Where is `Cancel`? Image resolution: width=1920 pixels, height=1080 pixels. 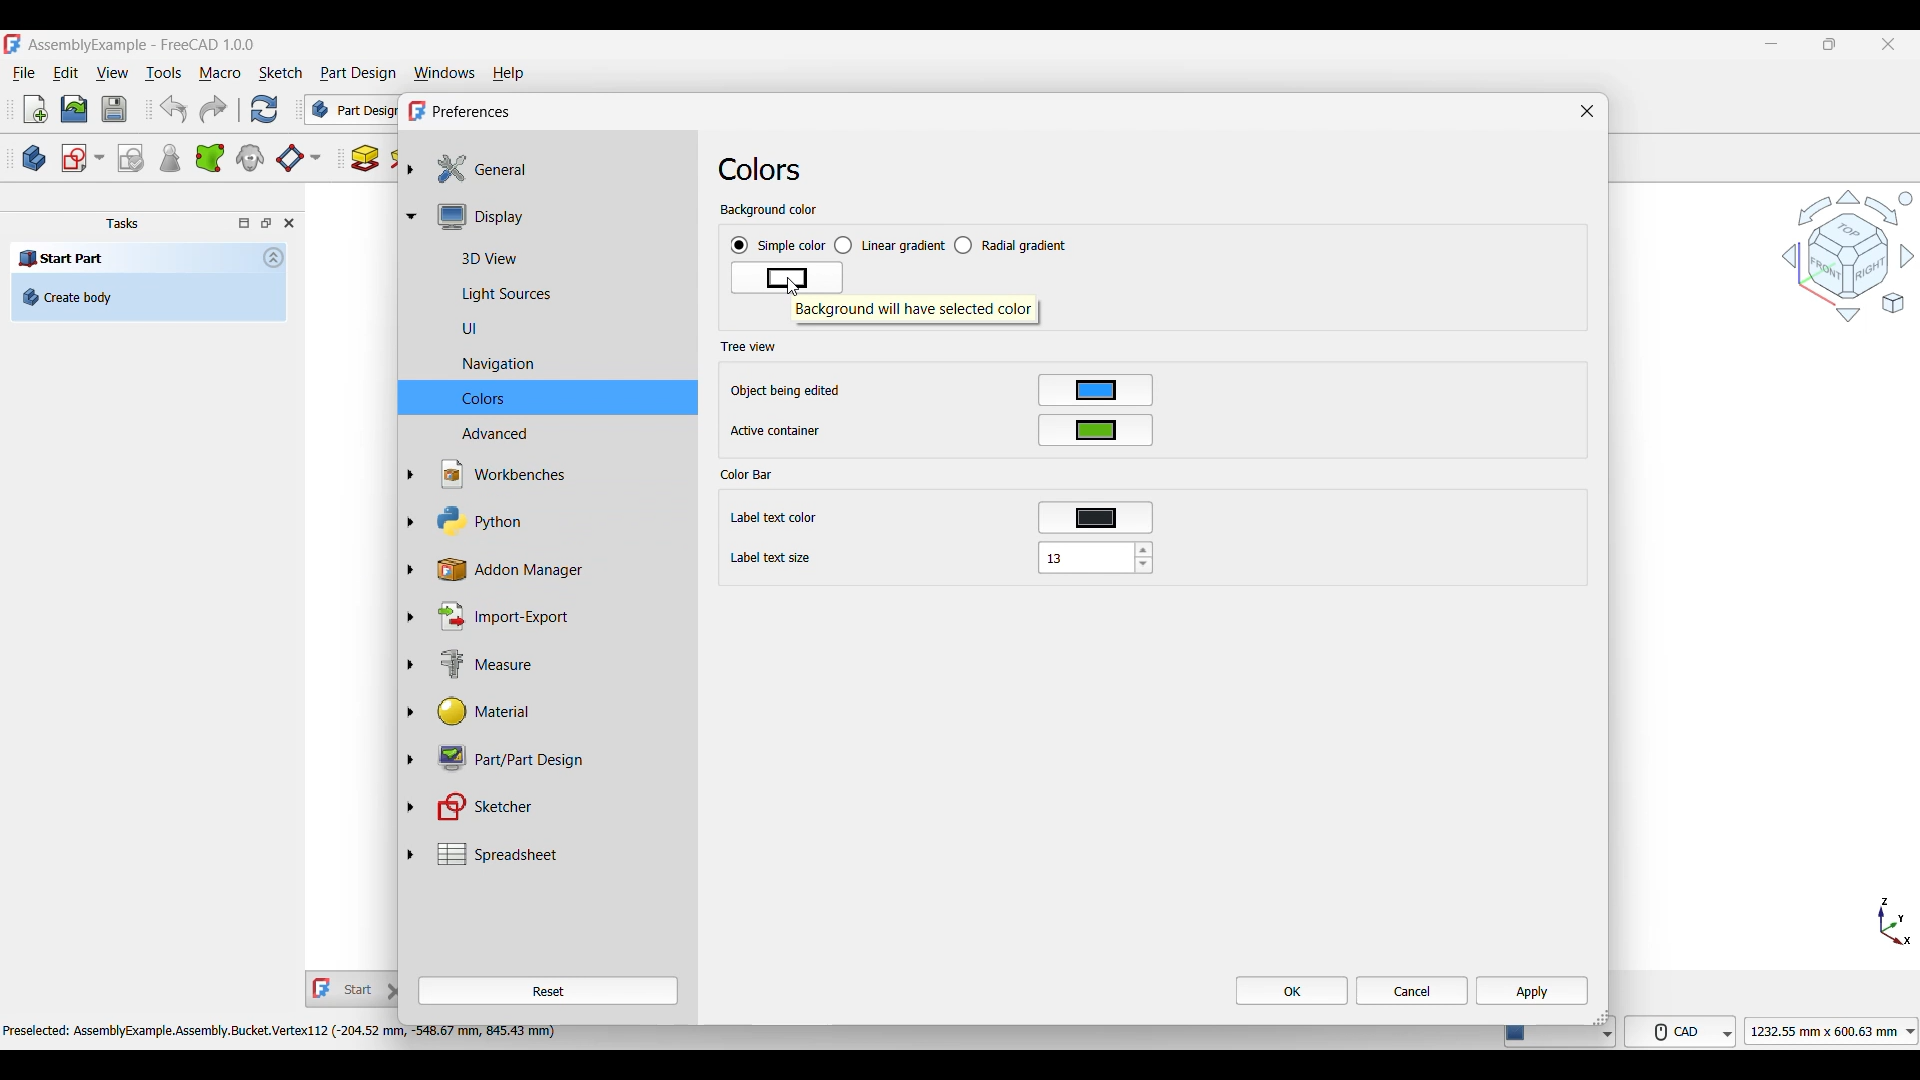 Cancel is located at coordinates (1412, 991).